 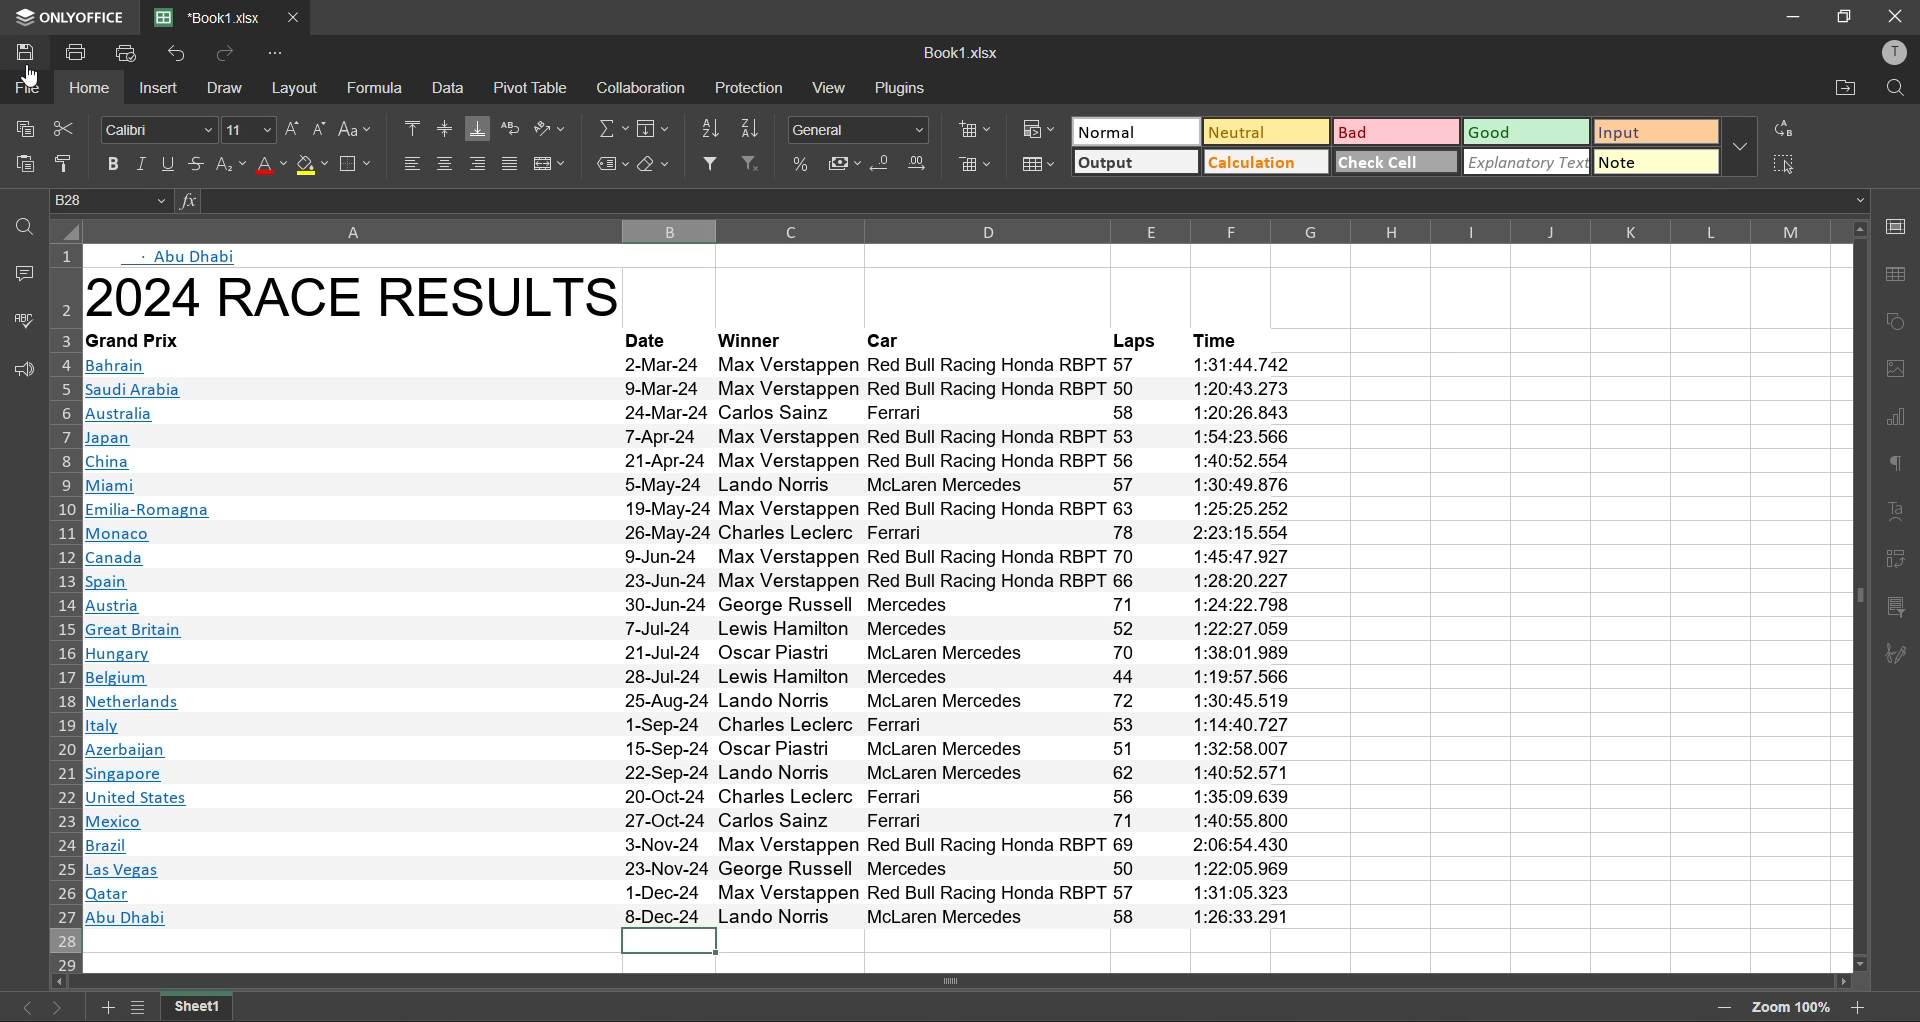 What do you see at coordinates (1042, 202) in the screenshot?
I see `formula bar` at bounding box center [1042, 202].